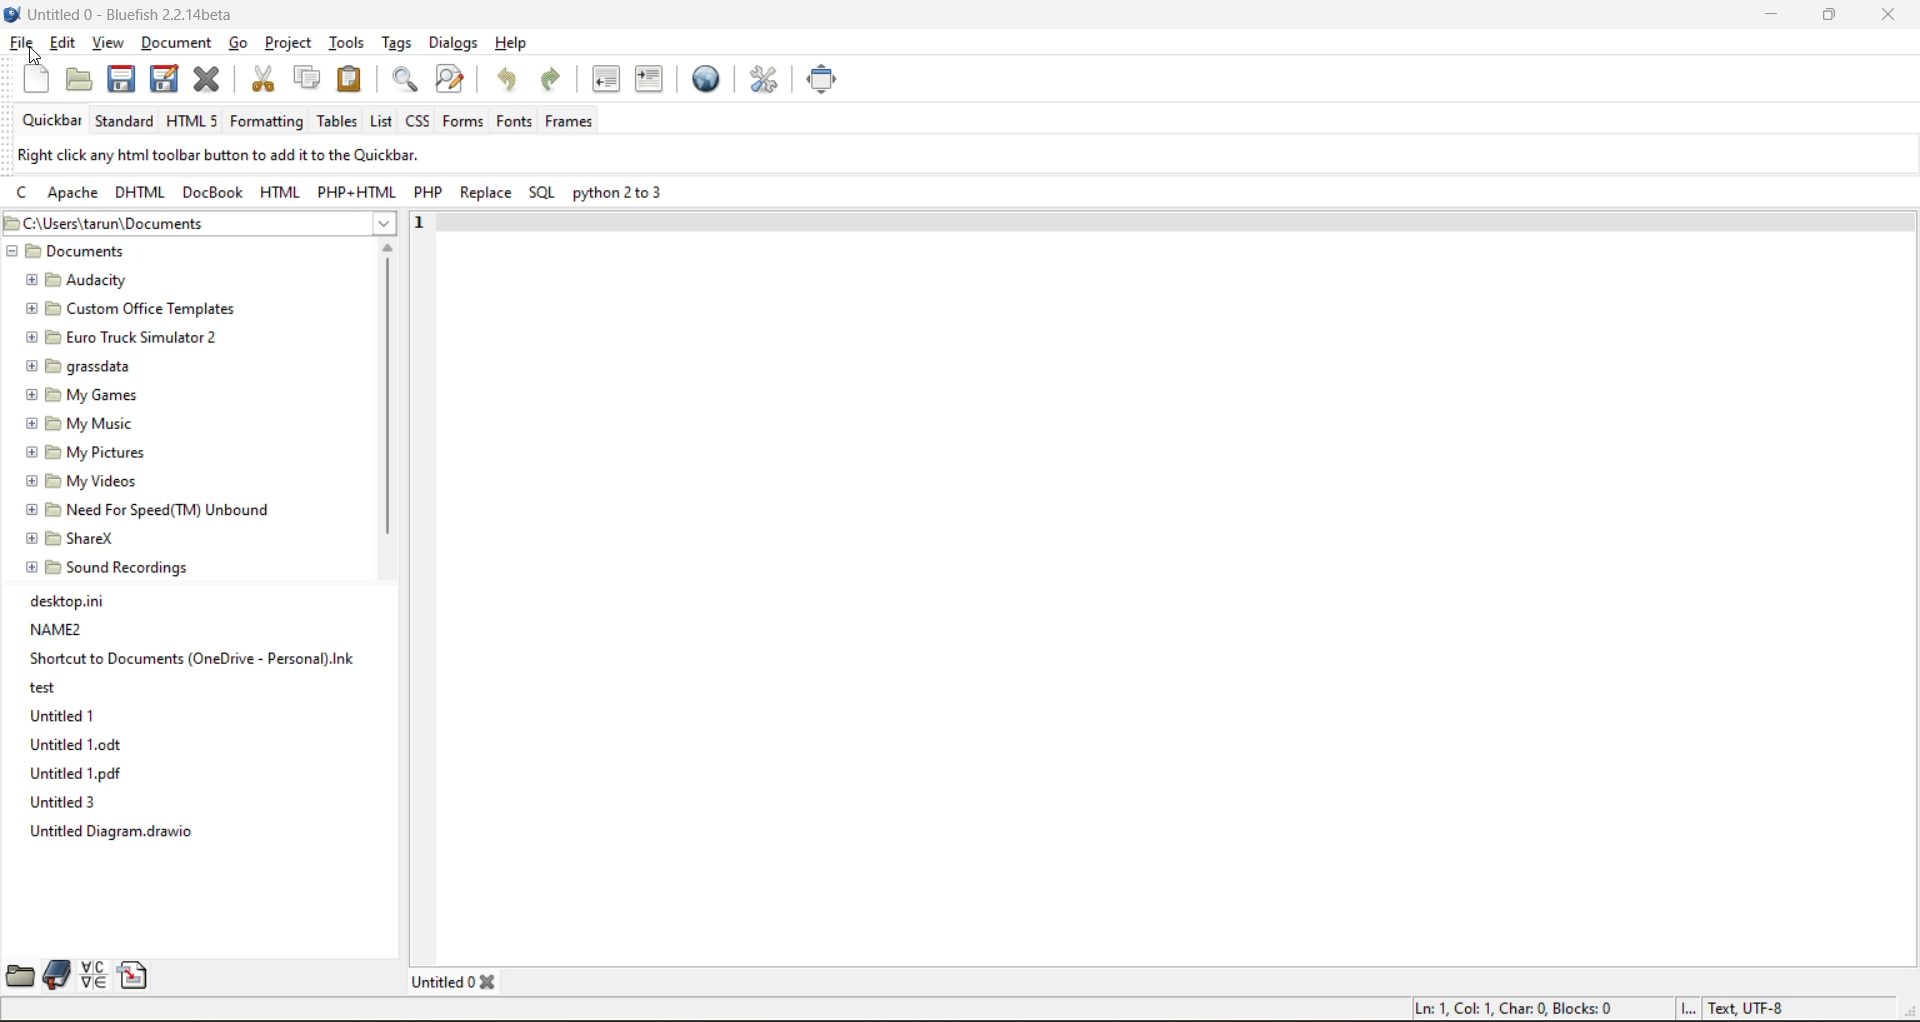 This screenshot has width=1920, height=1022. Describe the element at coordinates (265, 79) in the screenshot. I see `cut` at that location.